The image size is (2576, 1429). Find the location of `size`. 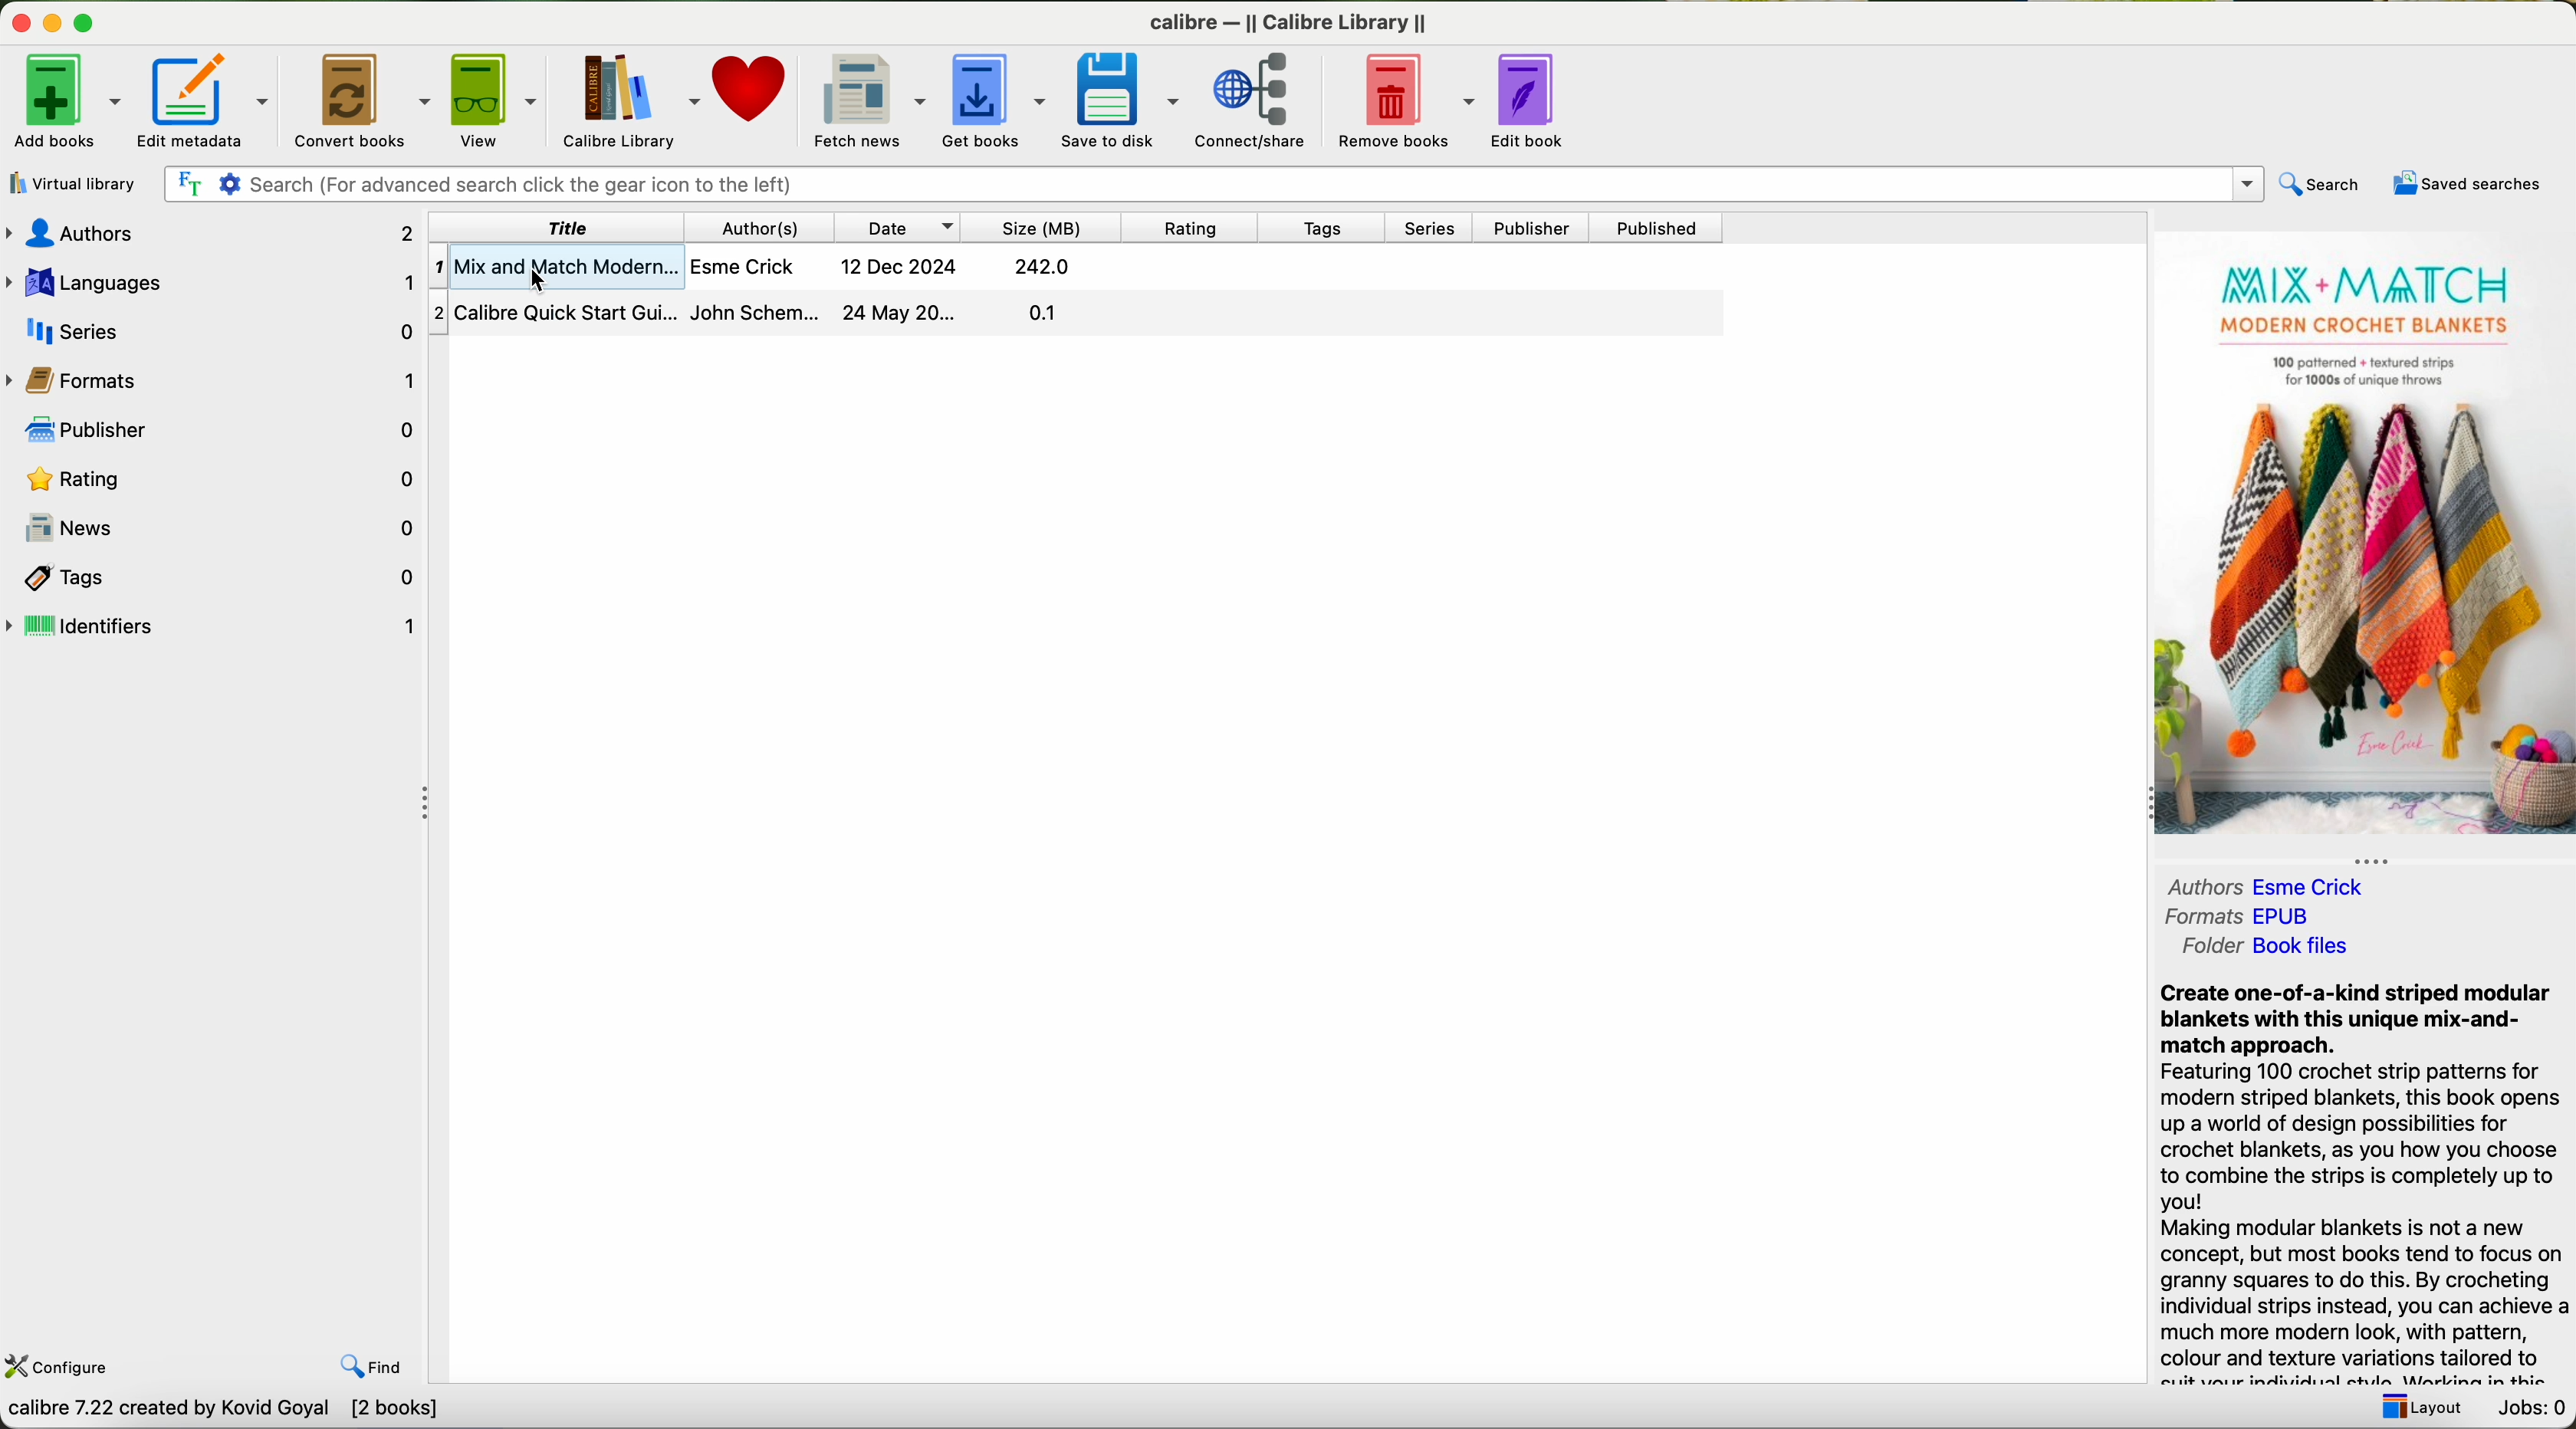

size is located at coordinates (1045, 229).